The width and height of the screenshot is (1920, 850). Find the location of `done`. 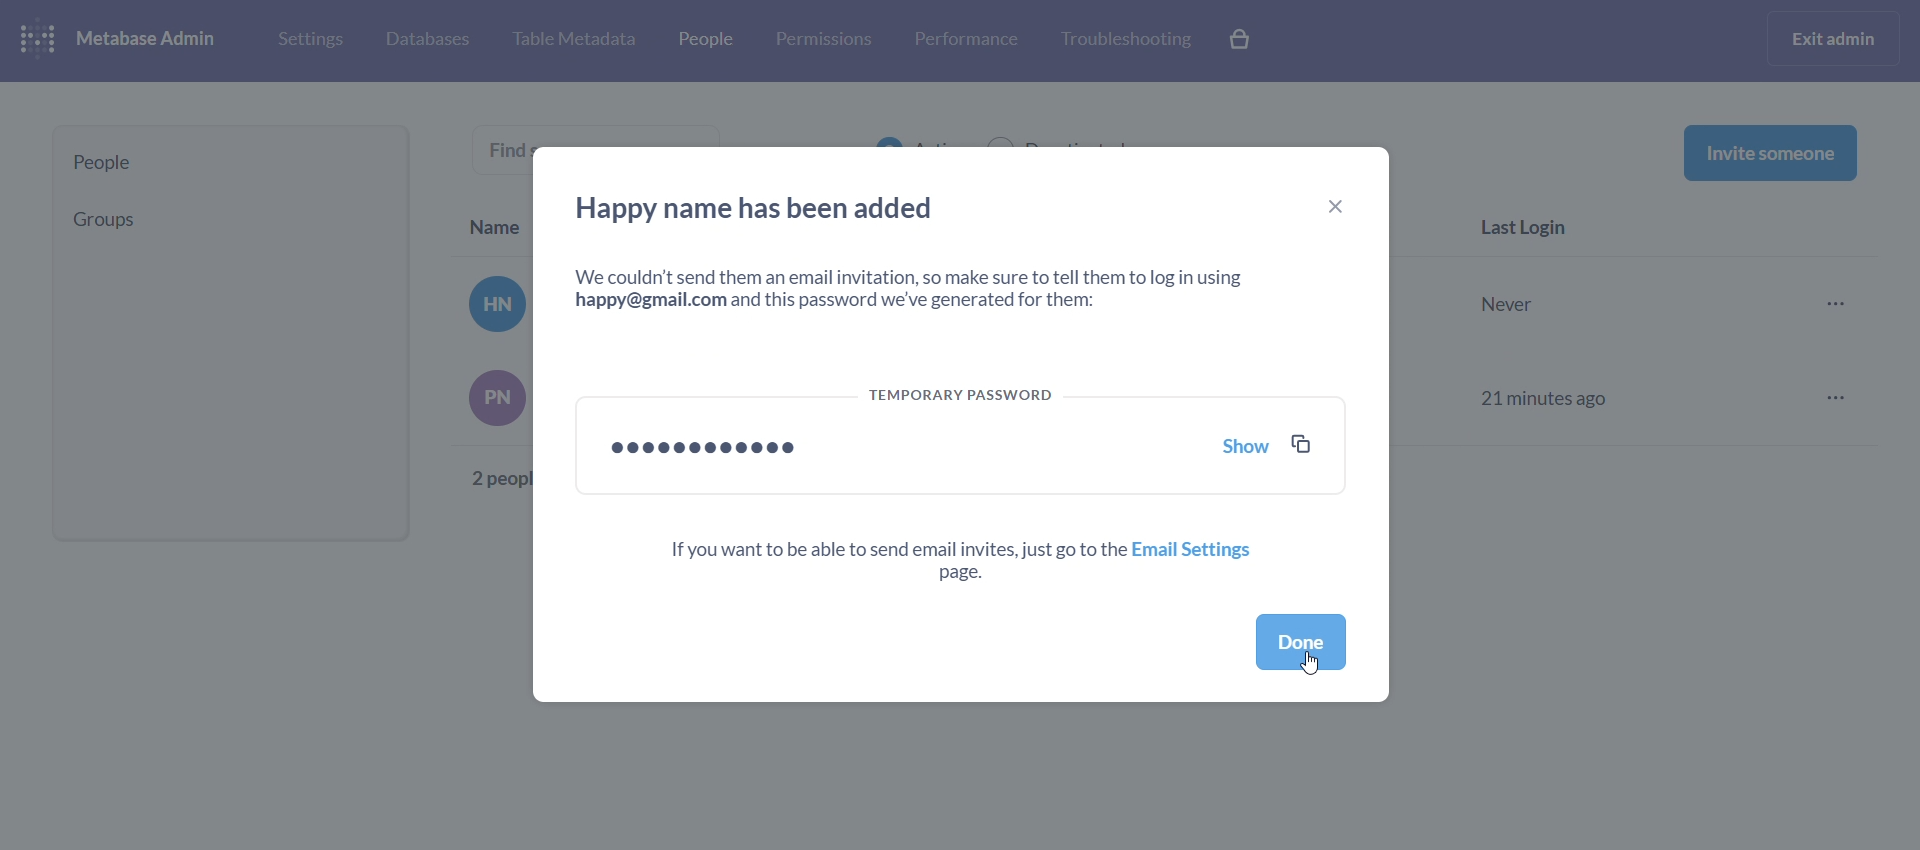

done is located at coordinates (1302, 645).